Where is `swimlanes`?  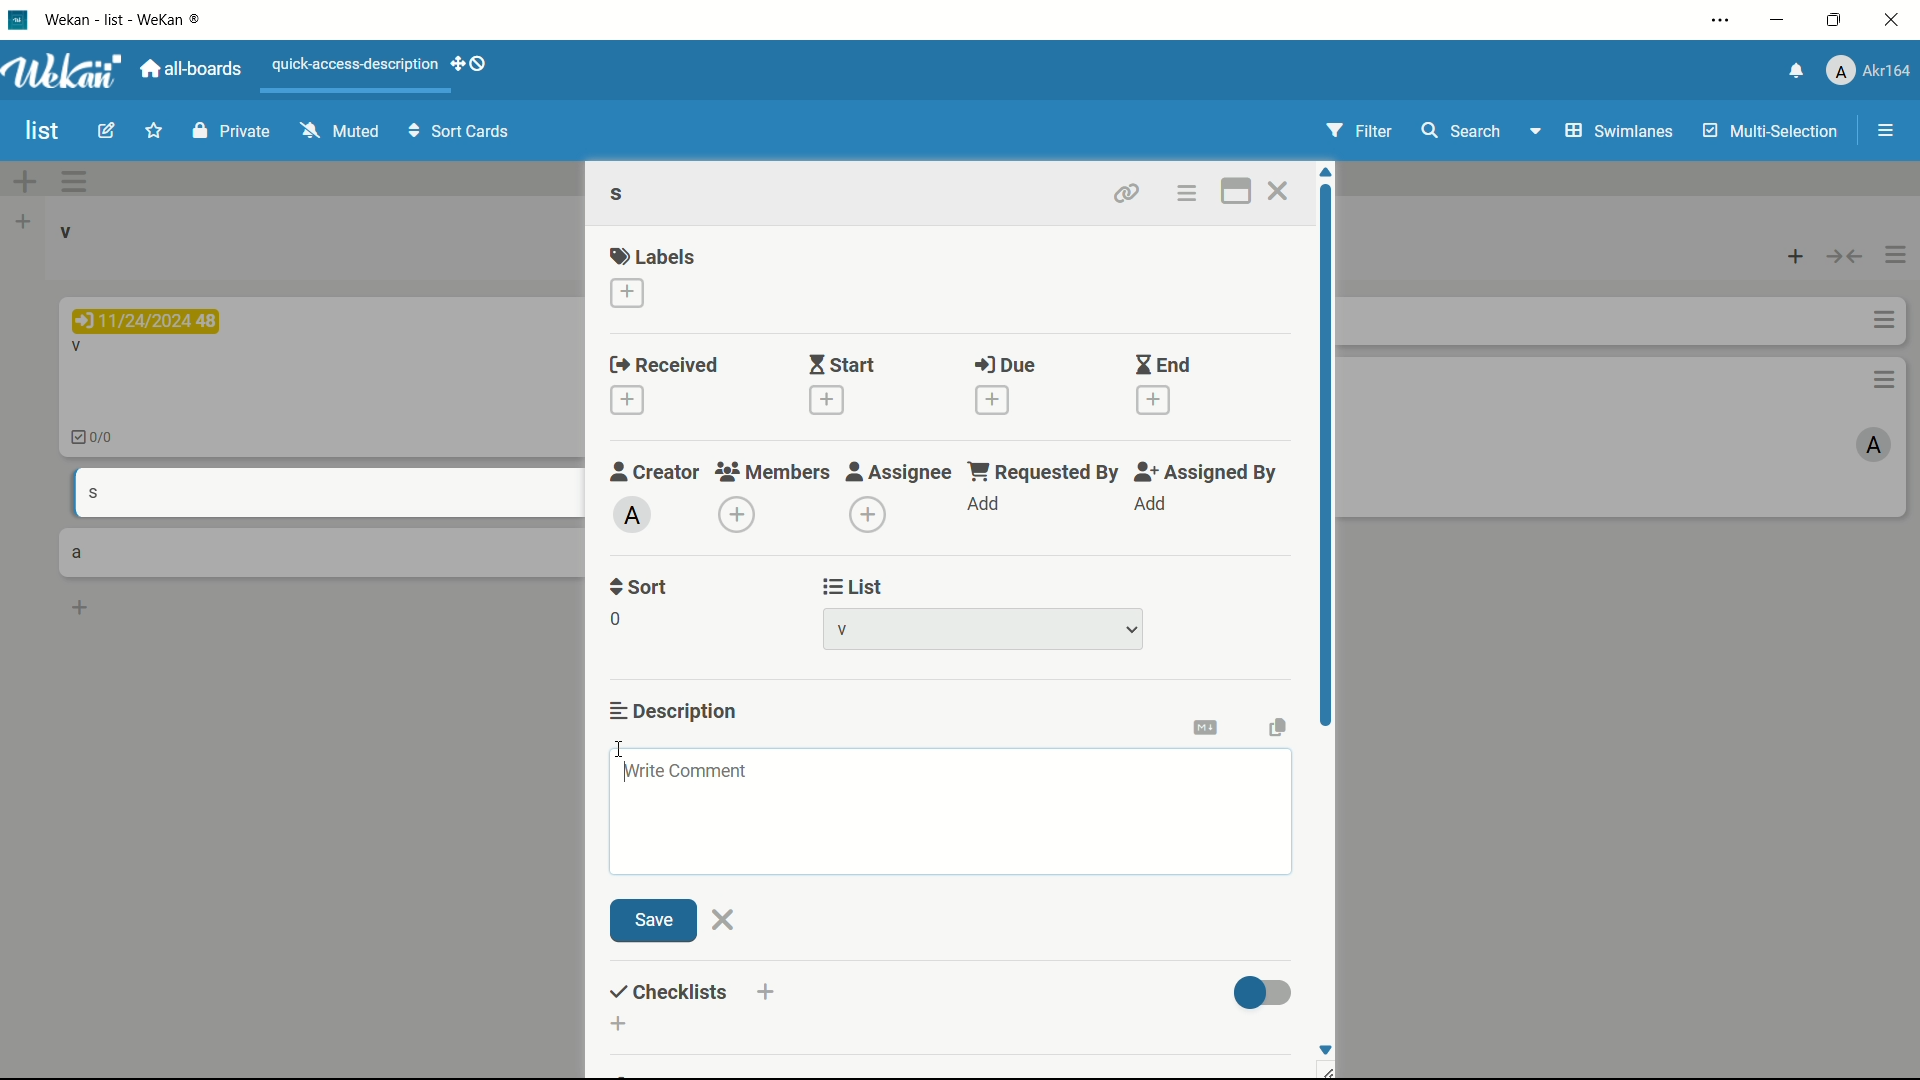 swimlanes is located at coordinates (1621, 132).